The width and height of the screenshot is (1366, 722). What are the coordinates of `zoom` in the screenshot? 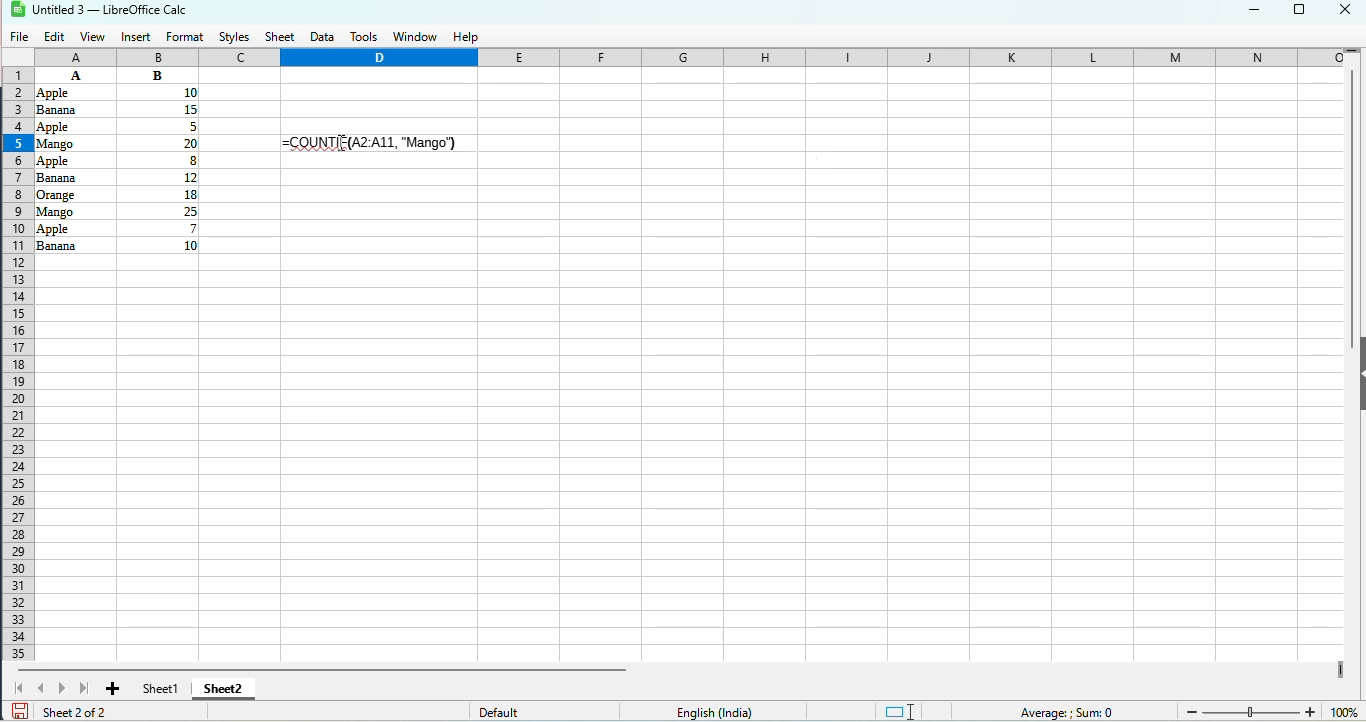 It's located at (1345, 712).